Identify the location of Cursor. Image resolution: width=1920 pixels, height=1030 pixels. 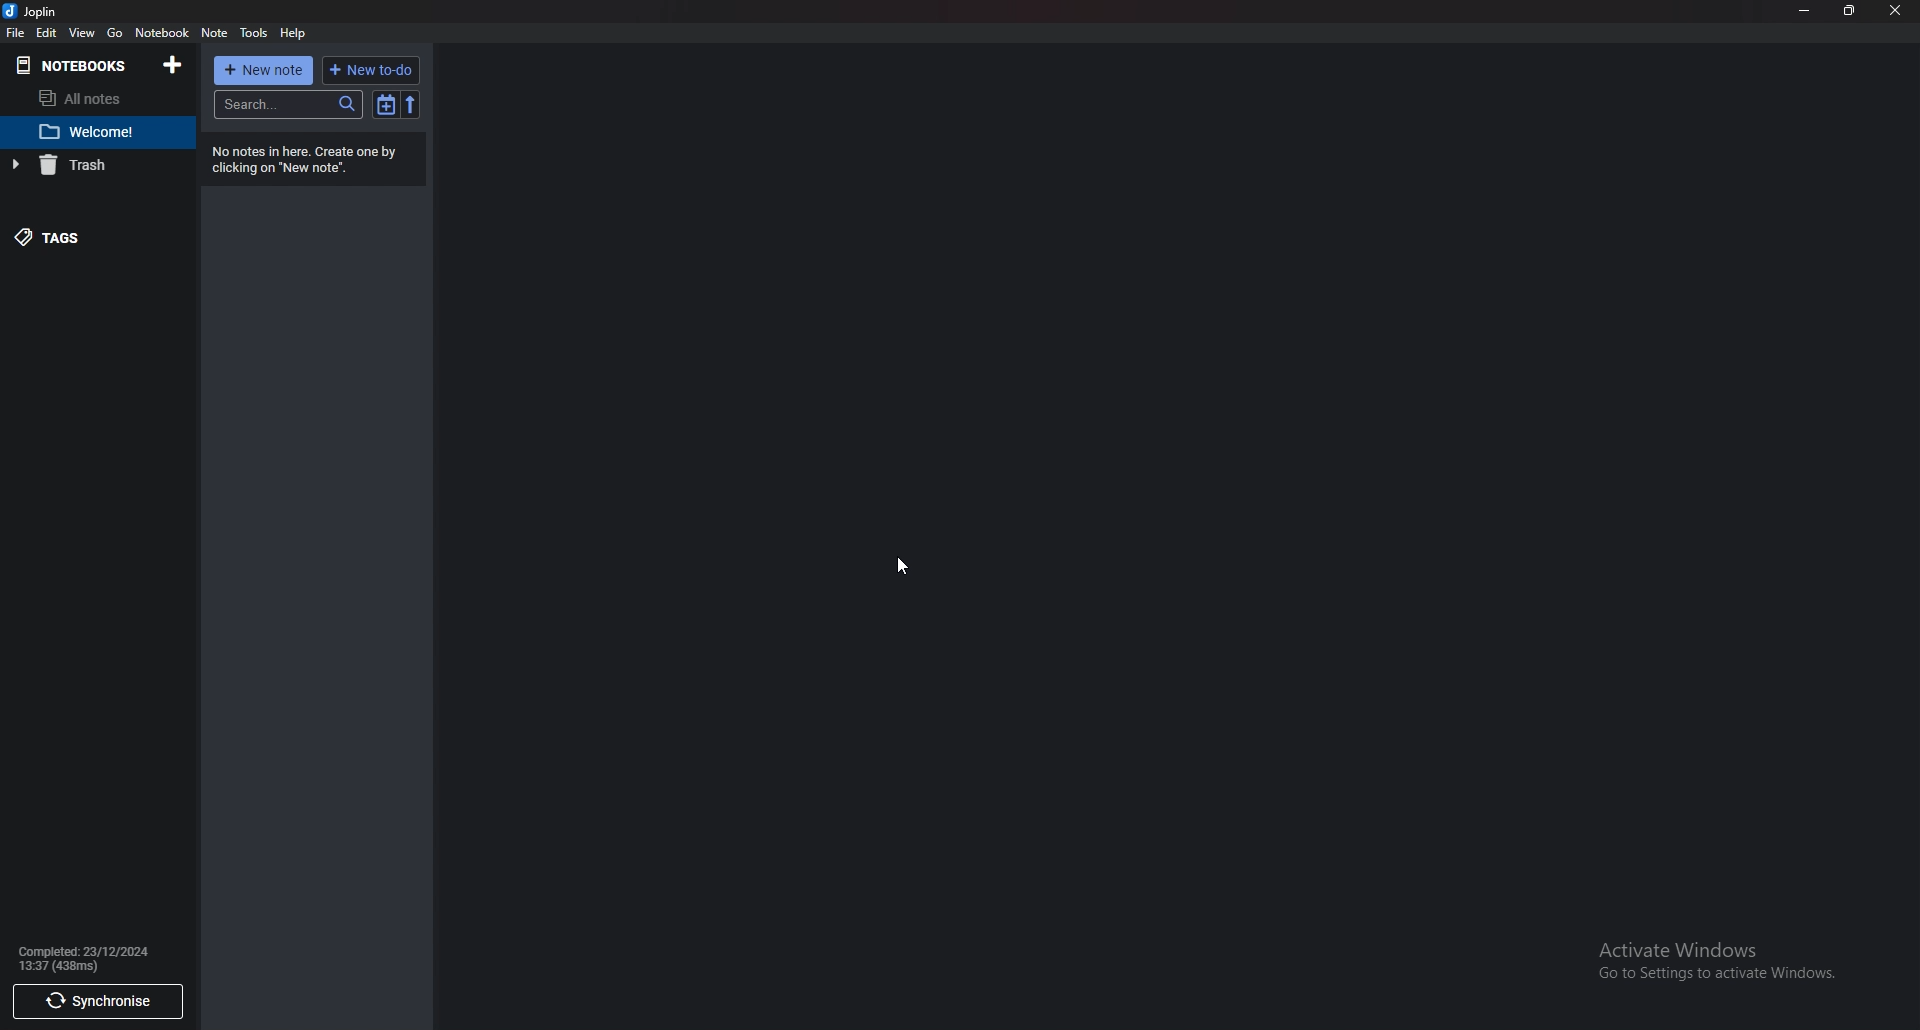
(903, 565).